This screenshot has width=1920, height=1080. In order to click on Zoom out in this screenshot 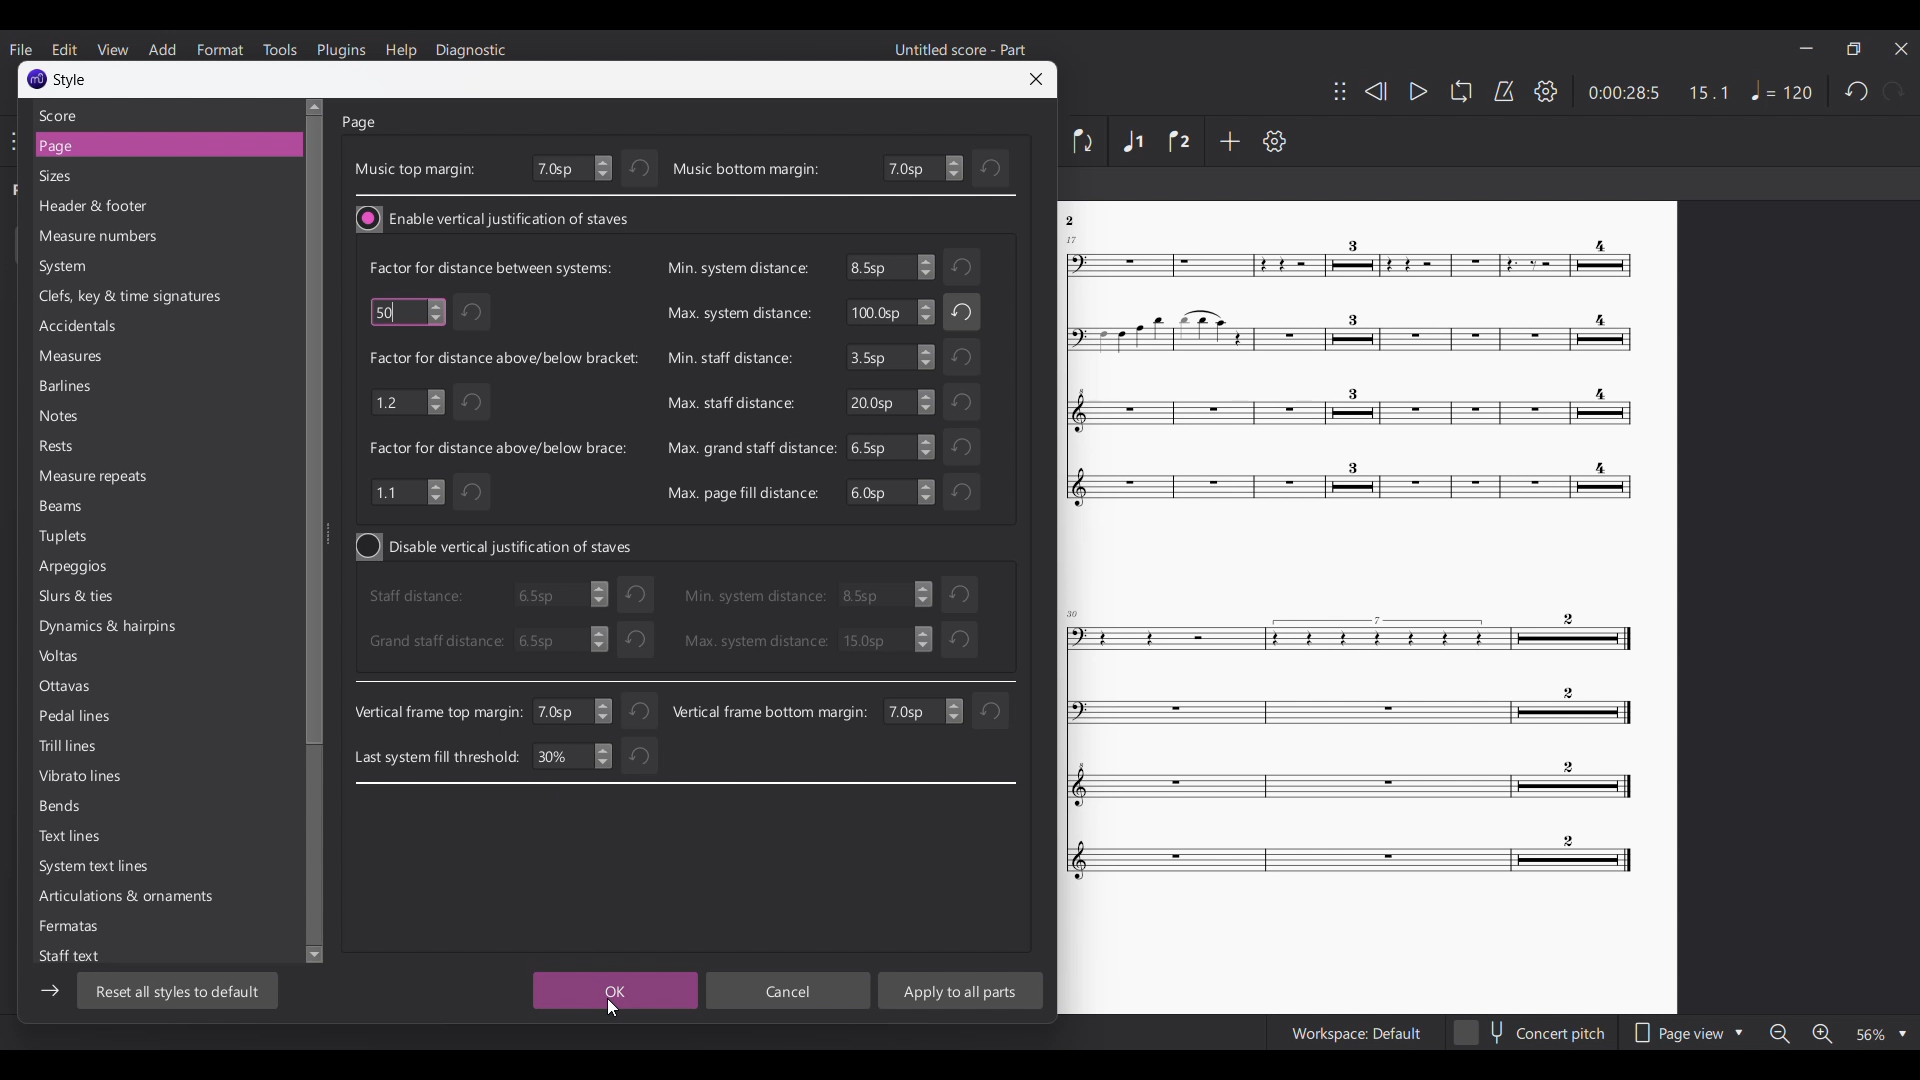, I will do `click(1780, 1034)`.